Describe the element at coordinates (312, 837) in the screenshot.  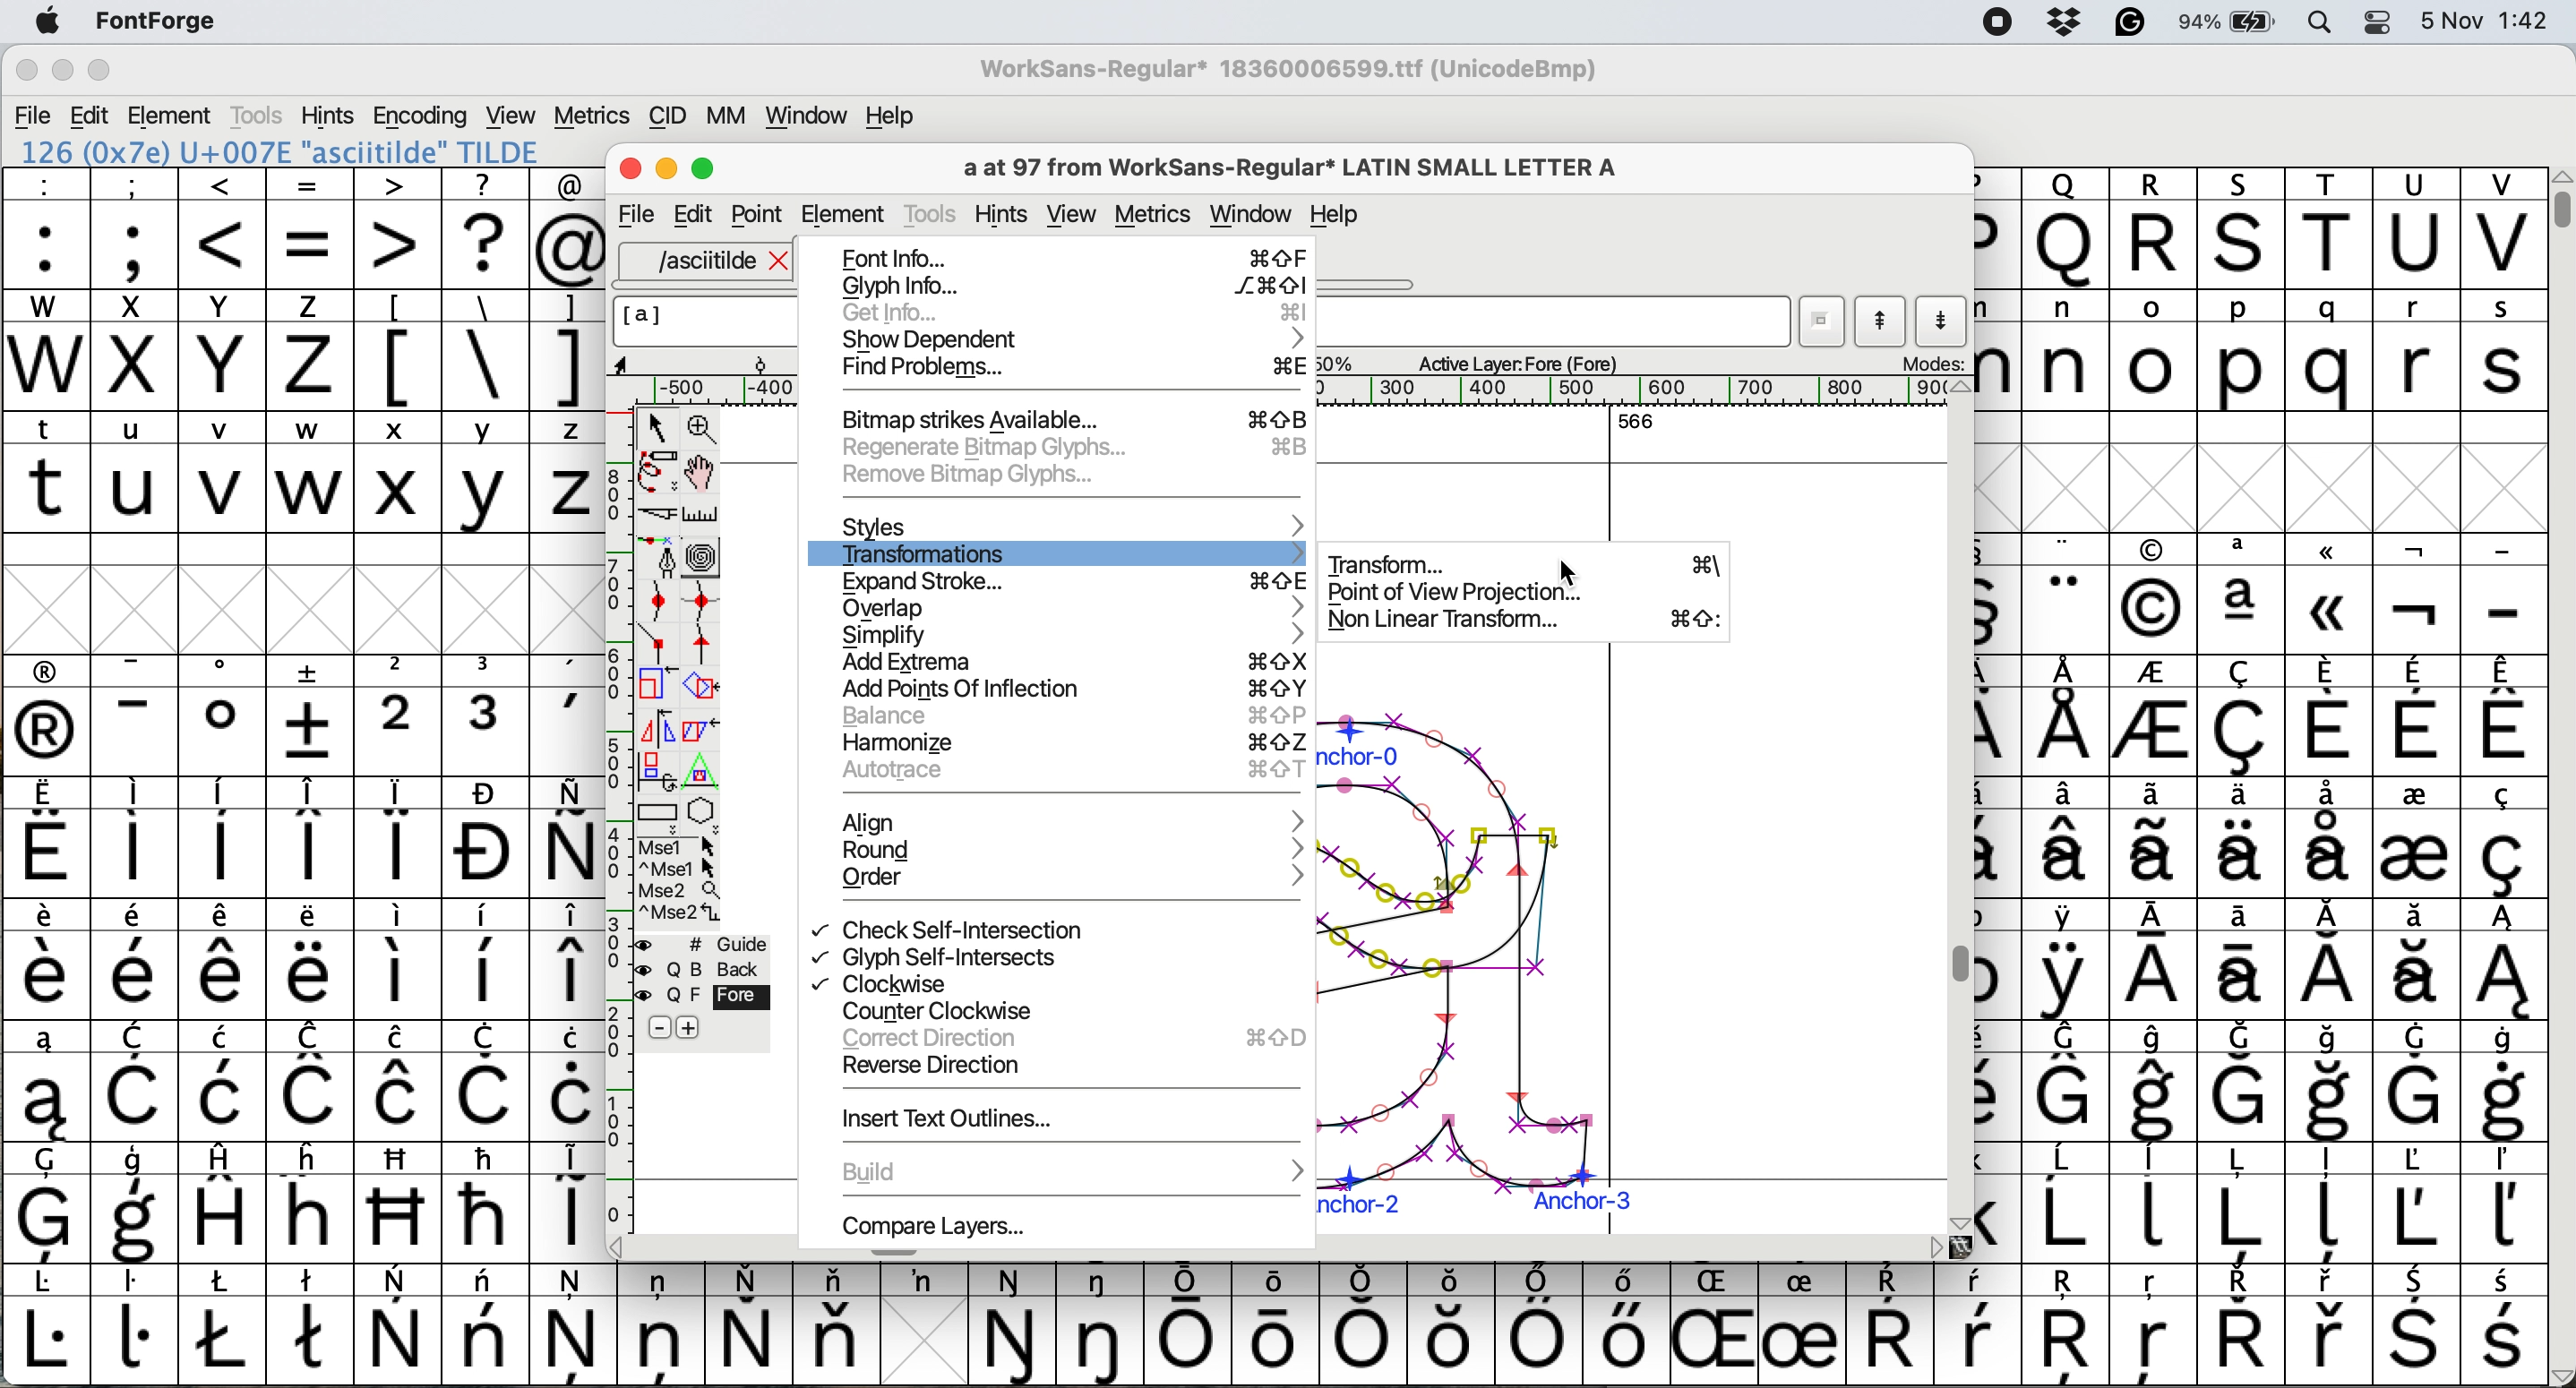
I see `symbol` at that location.